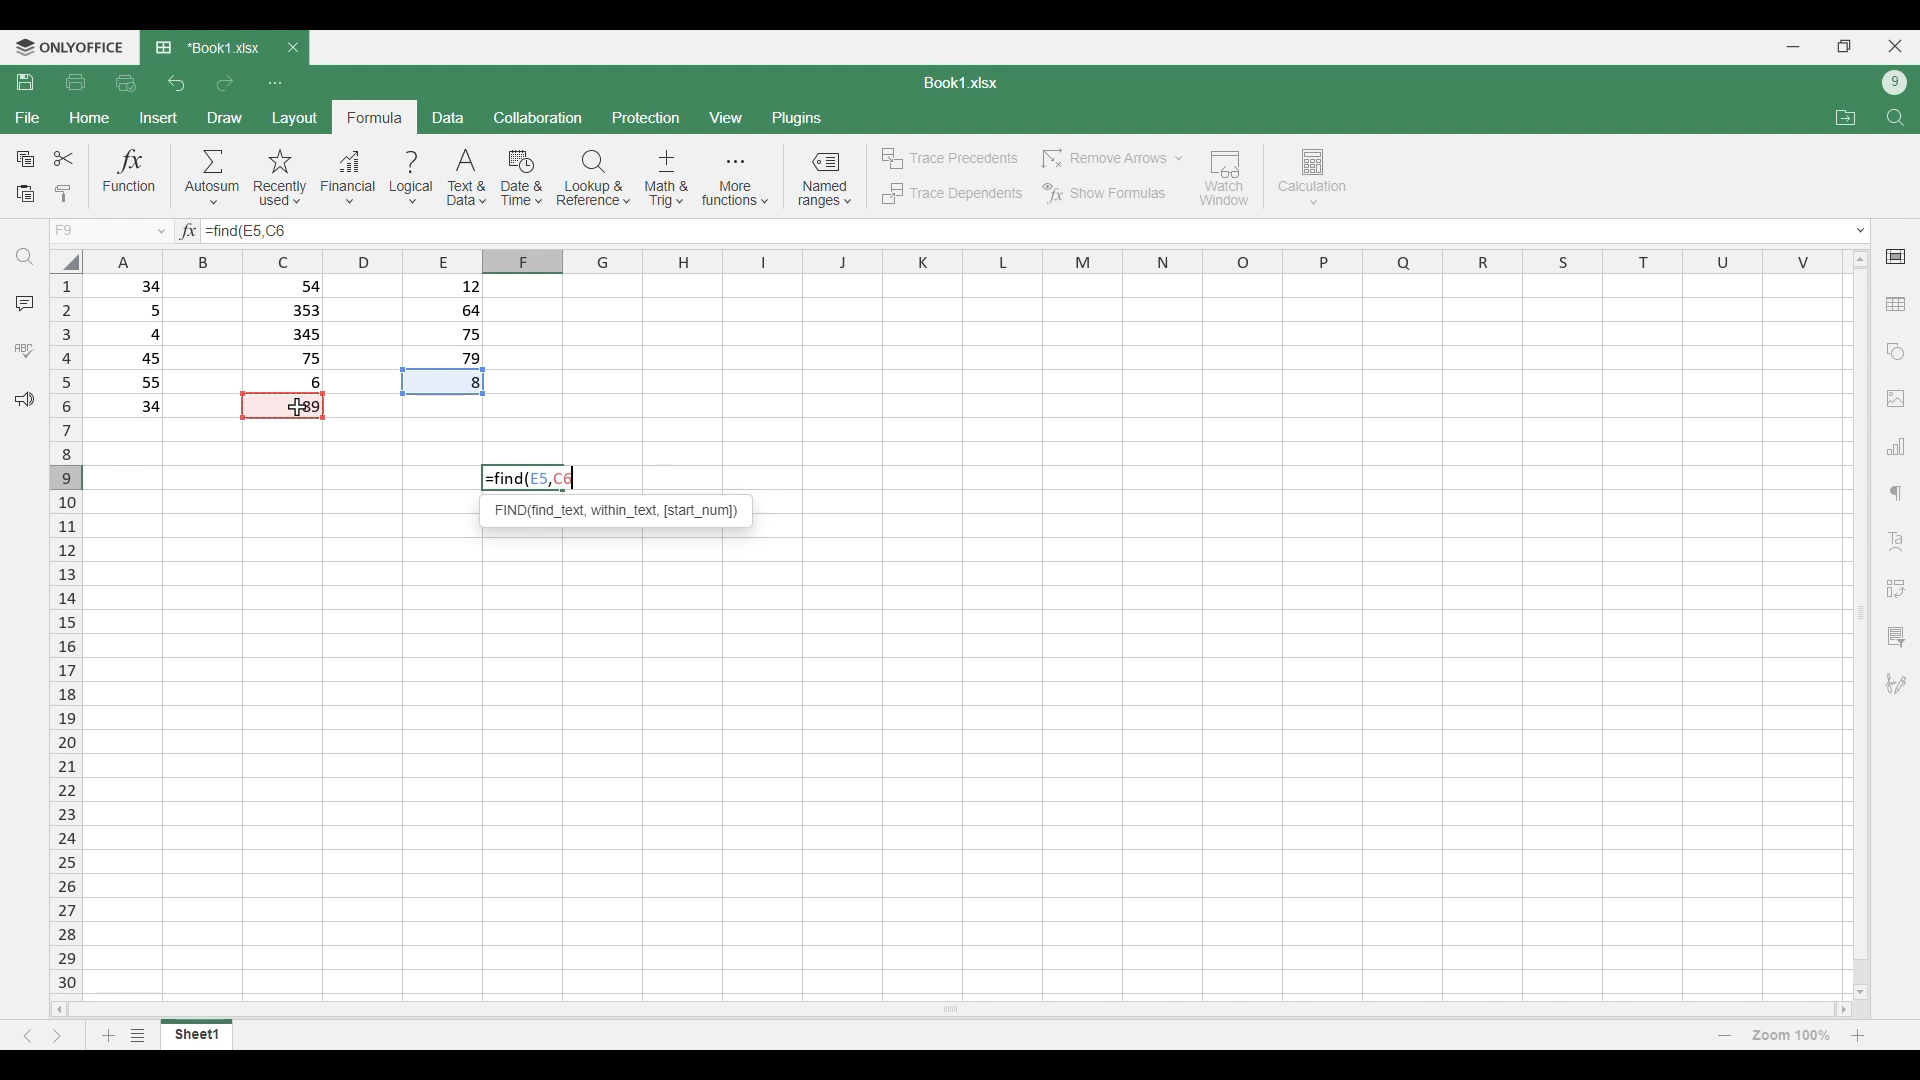  What do you see at coordinates (725, 117) in the screenshot?
I see `View menu` at bounding box center [725, 117].